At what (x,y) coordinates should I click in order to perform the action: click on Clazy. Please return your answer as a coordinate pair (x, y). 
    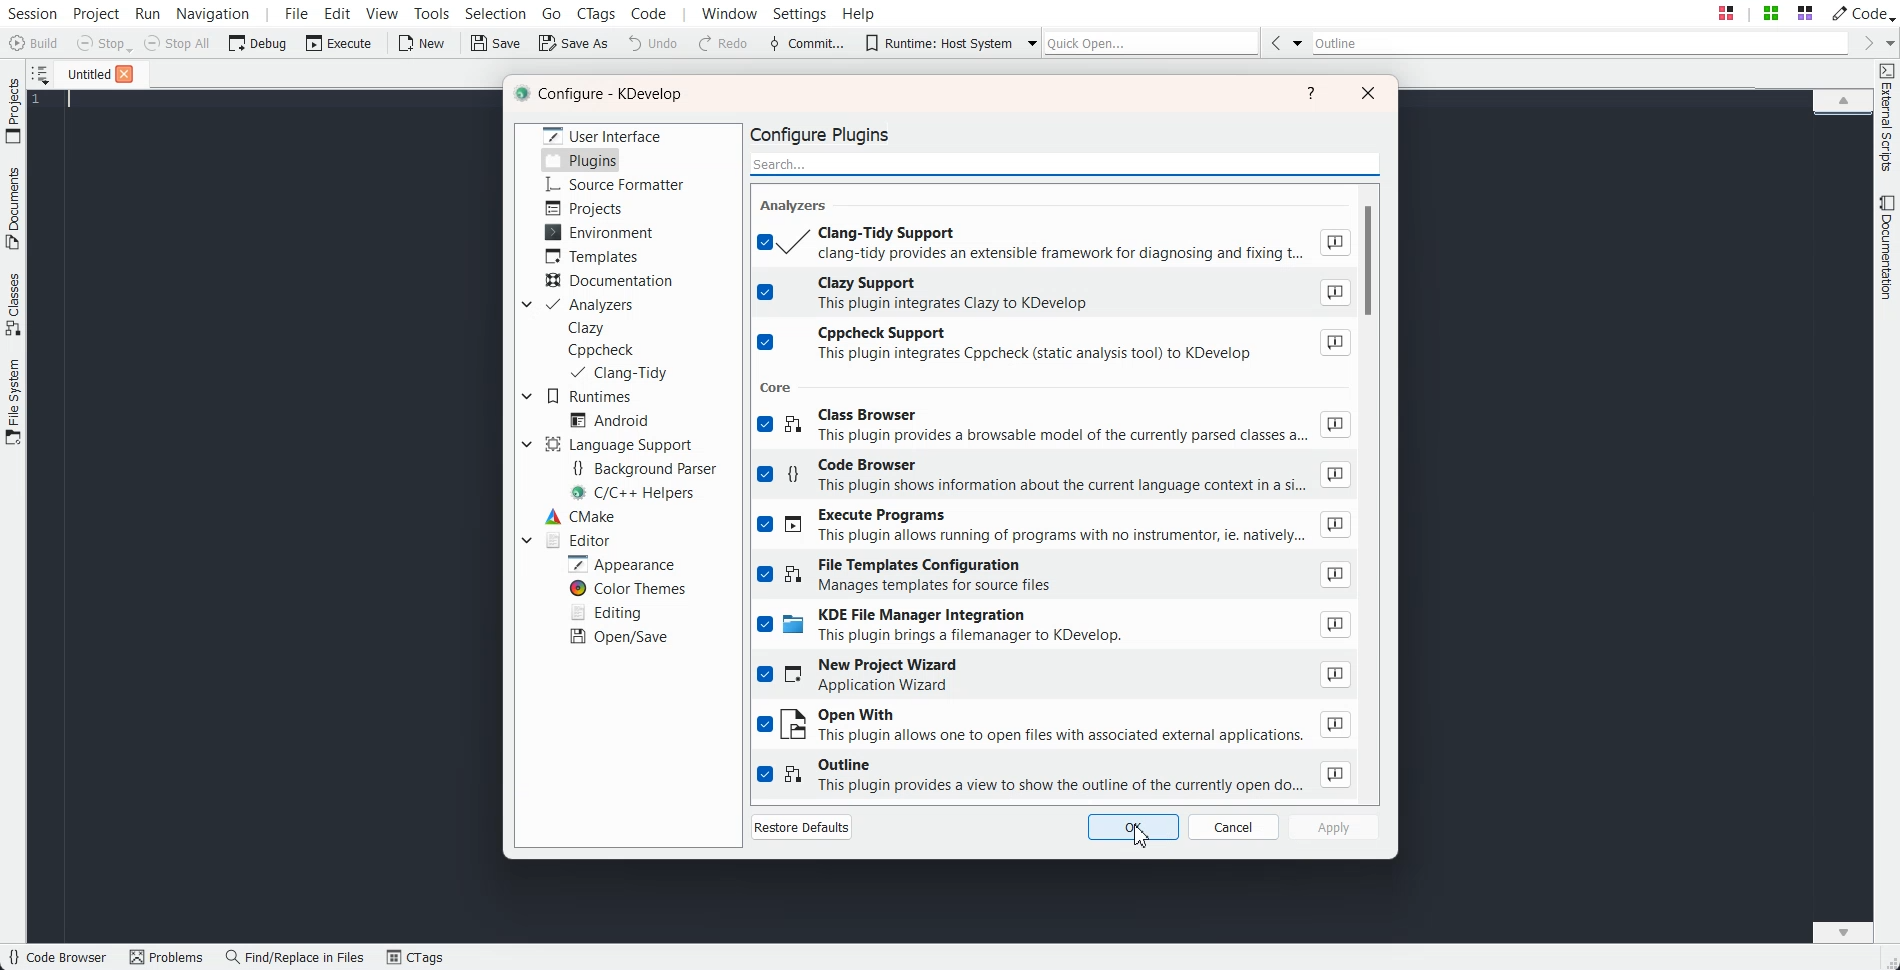
    Looking at the image, I should click on (587, 328).